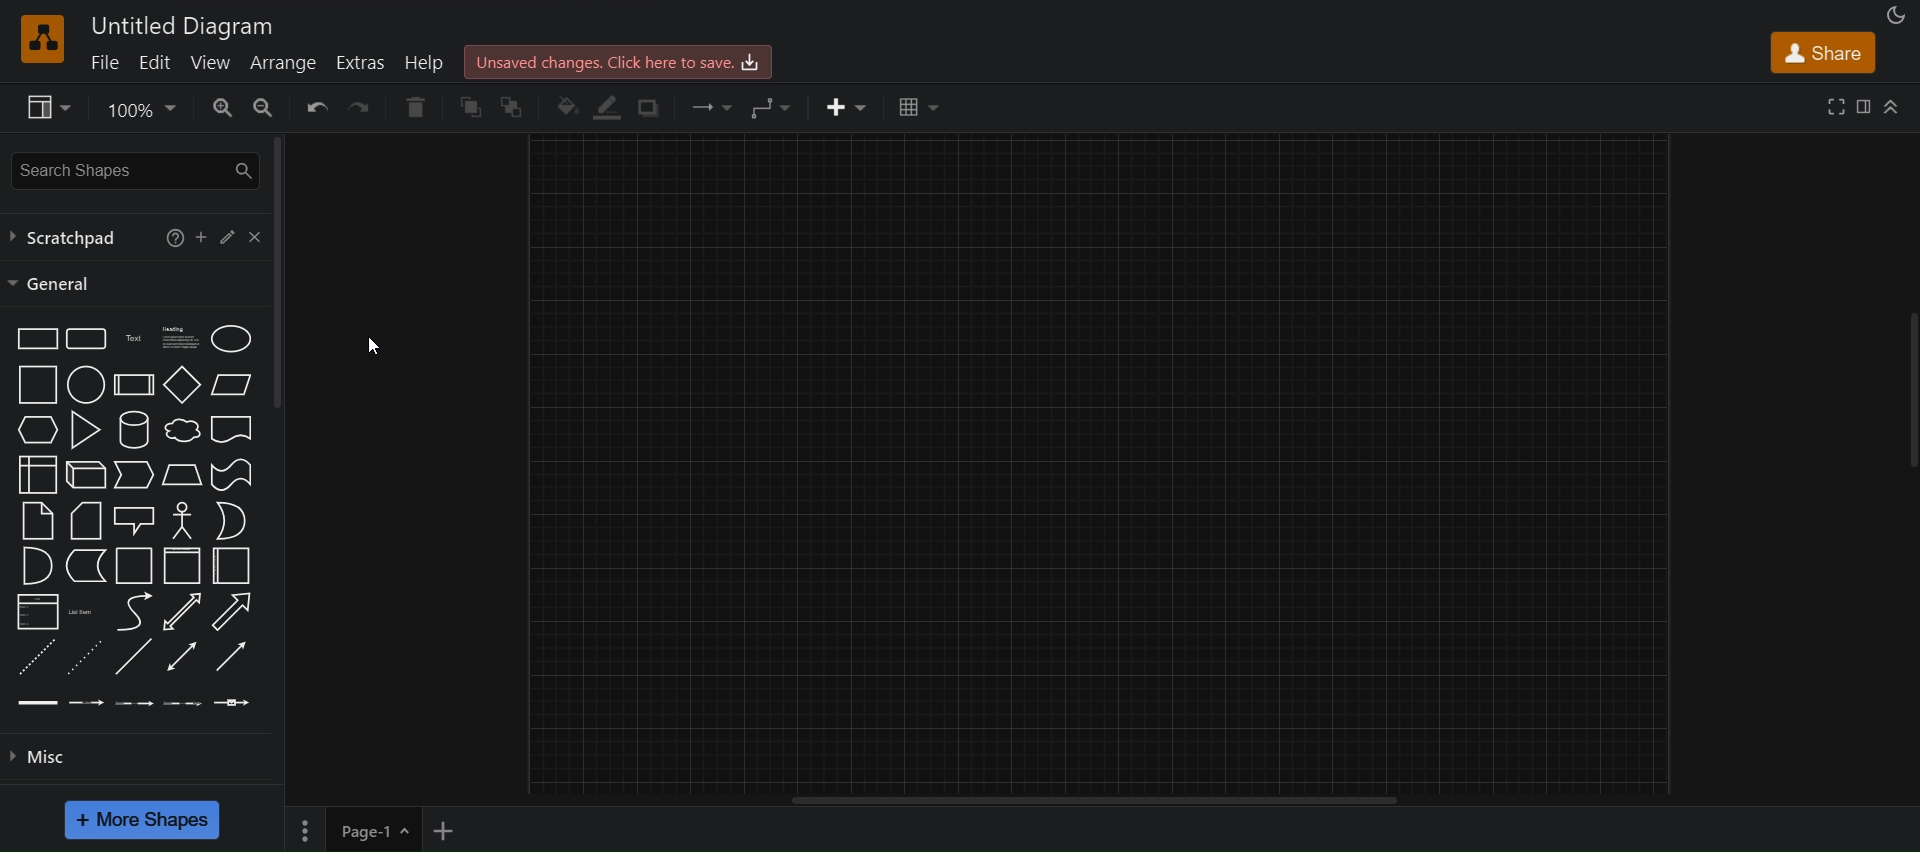  I want to click on to front, so click(471, 105).